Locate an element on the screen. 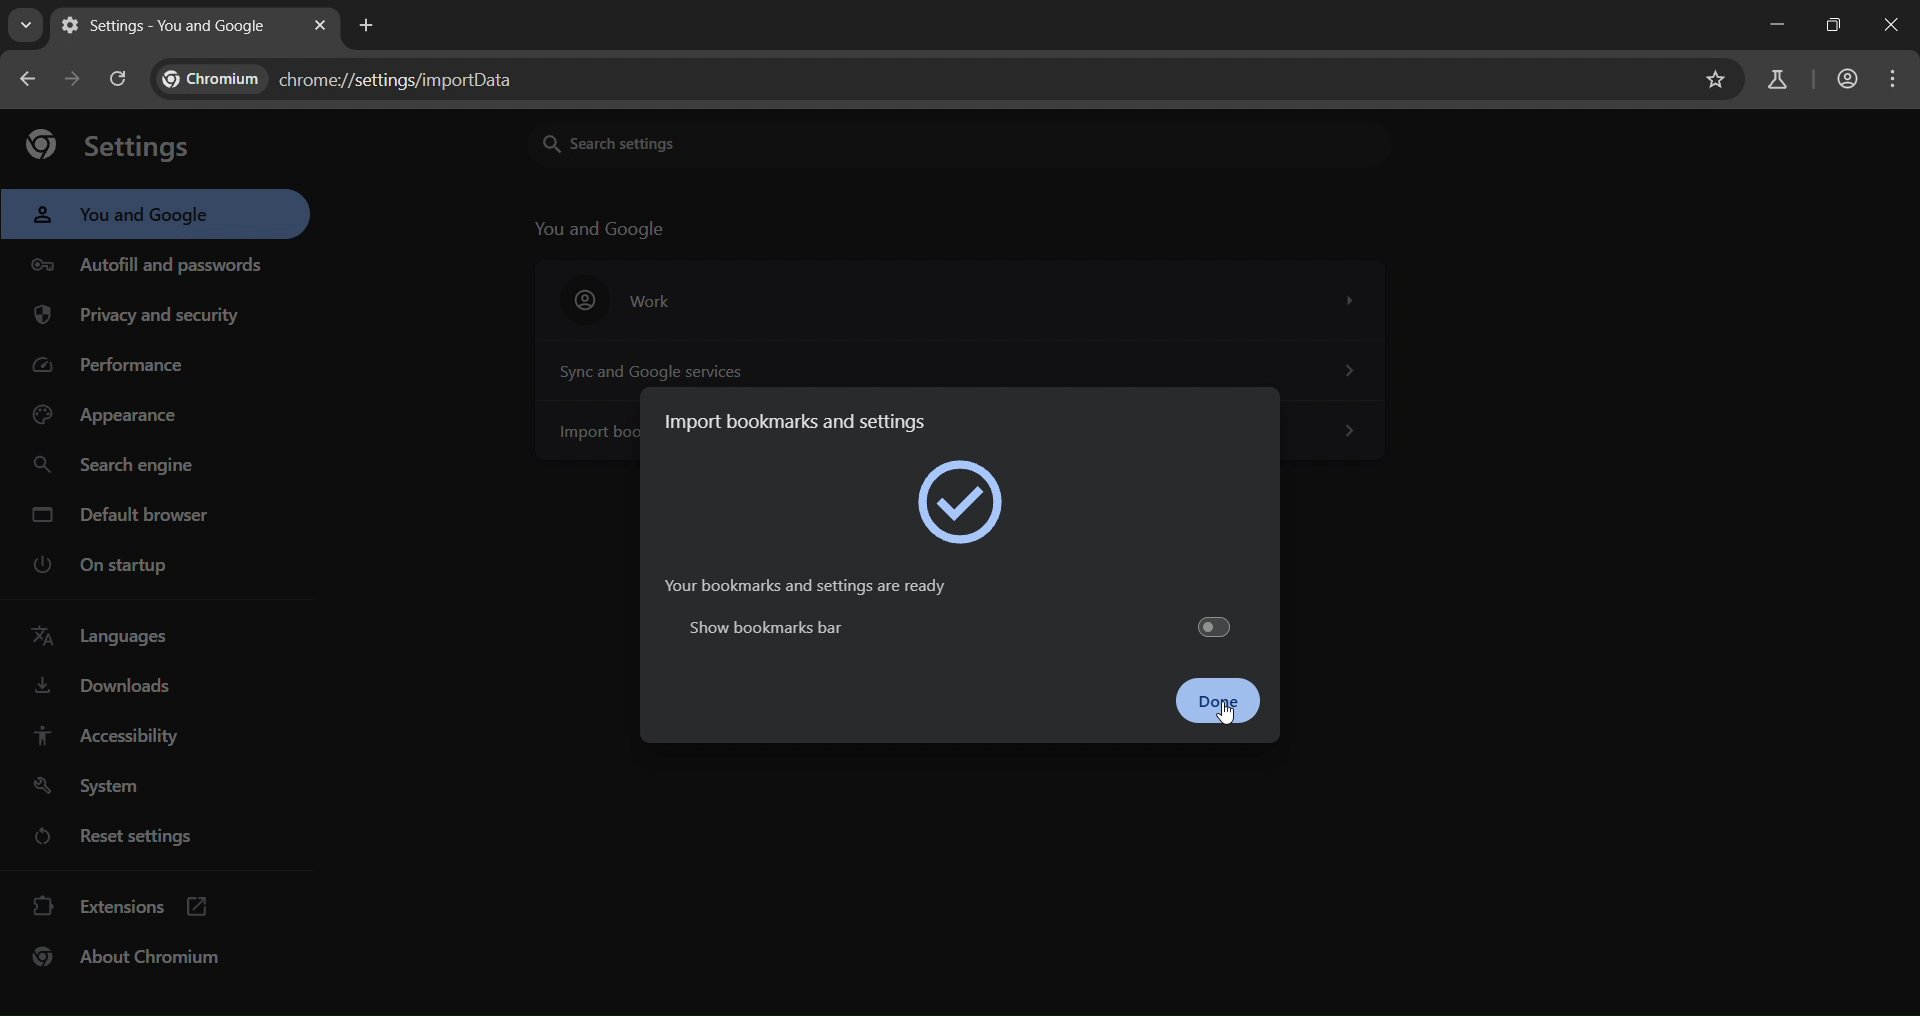 This screenshot has width=1920, height=1016. Sync and Google services is located at coordinates (955, 367).